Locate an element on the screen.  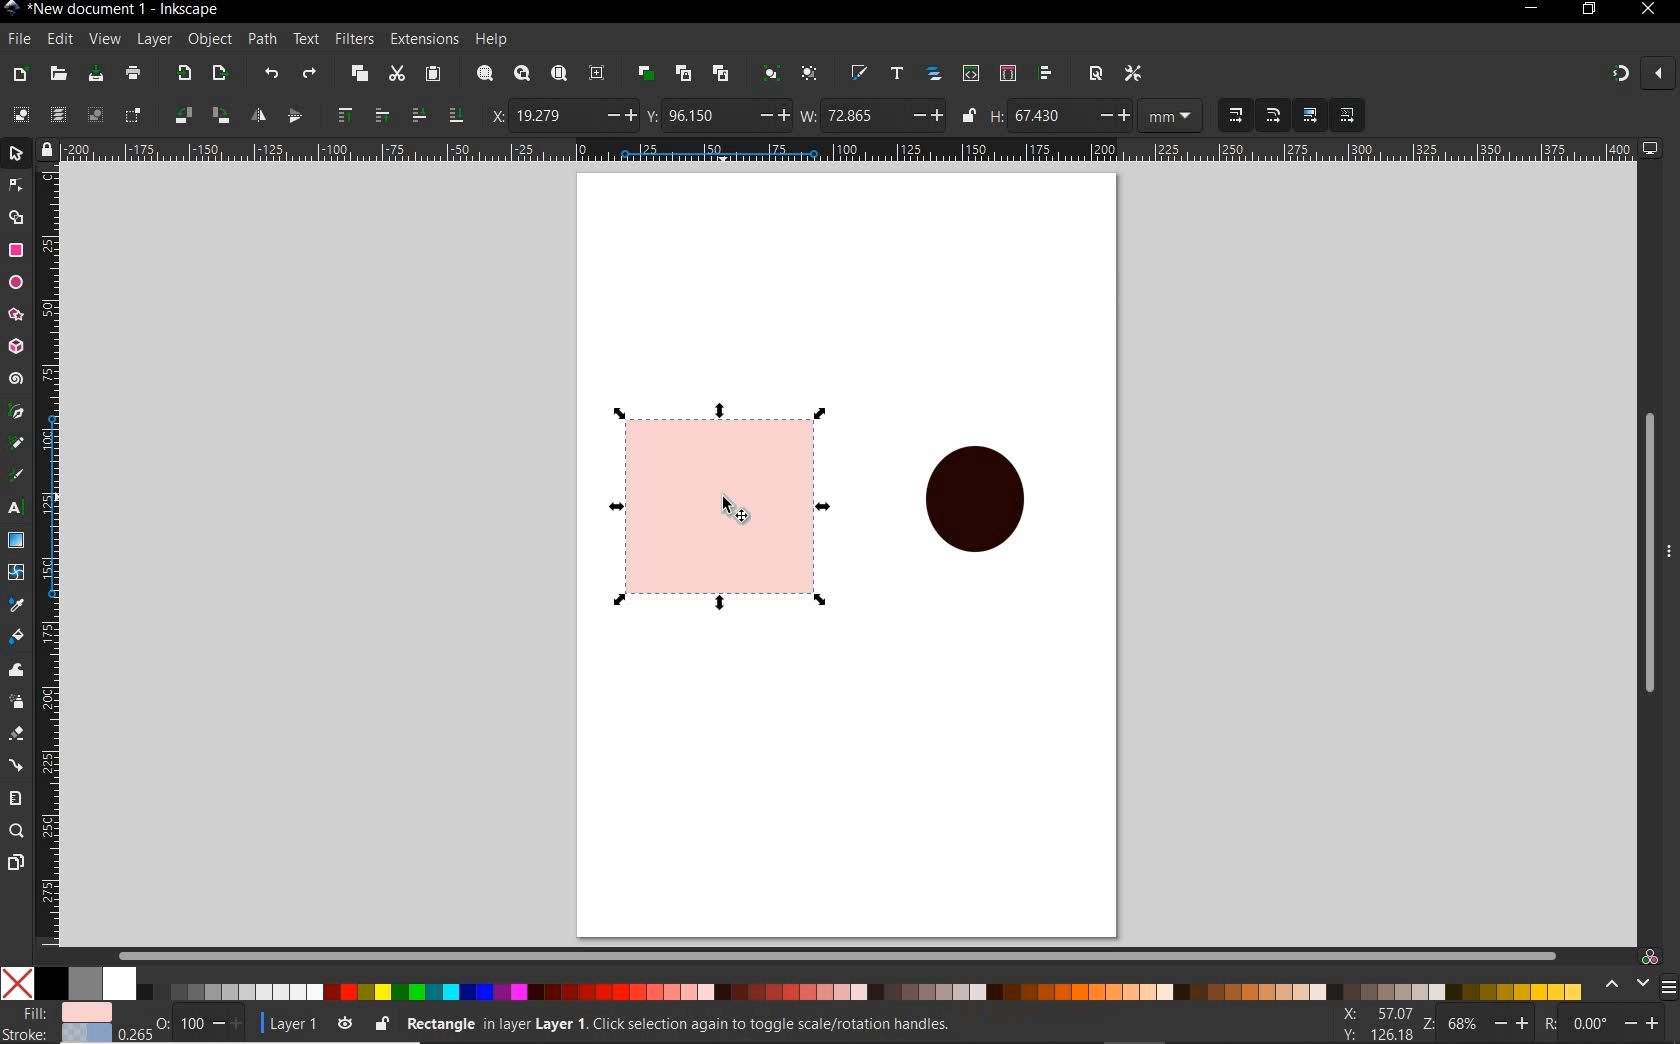
save is located at coordinates (96, 73).